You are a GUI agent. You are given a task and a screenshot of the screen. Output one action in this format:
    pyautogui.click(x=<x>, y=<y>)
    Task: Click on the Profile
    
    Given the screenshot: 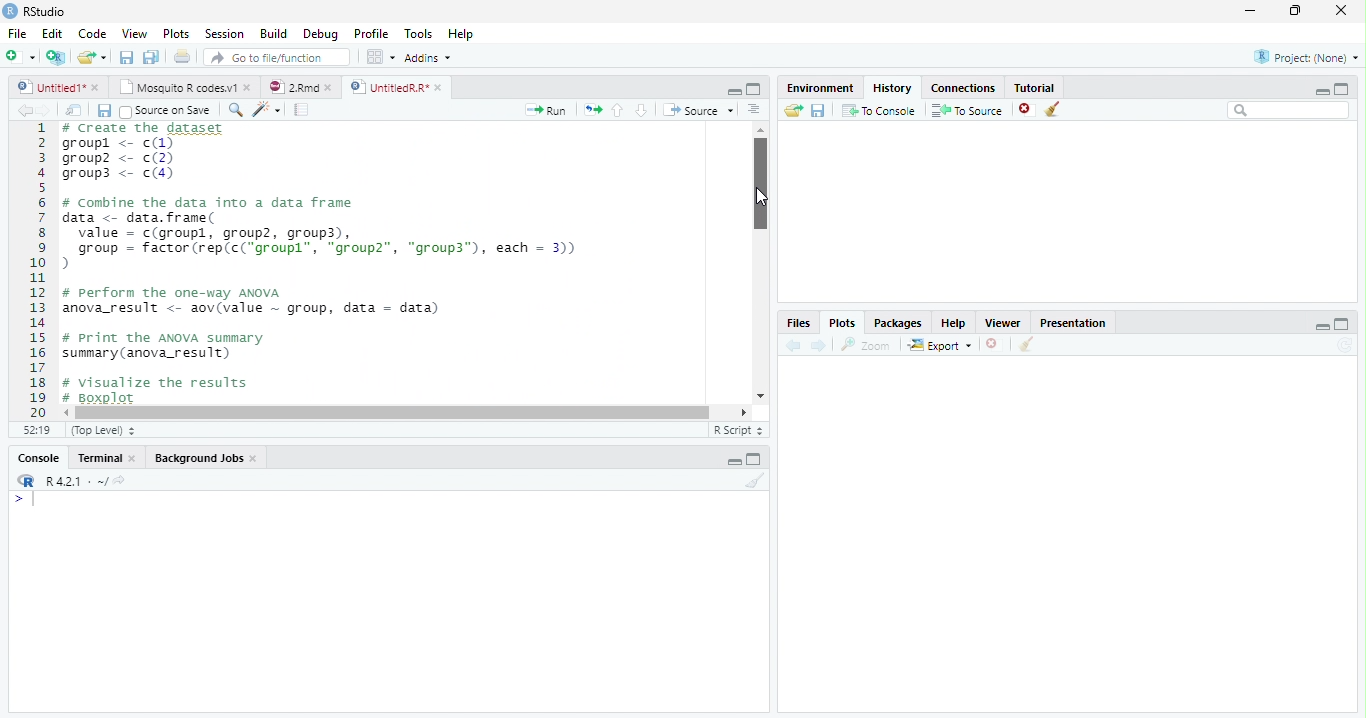 What is the action you would take?
    pyautogui.click(x=370, y=34)
    